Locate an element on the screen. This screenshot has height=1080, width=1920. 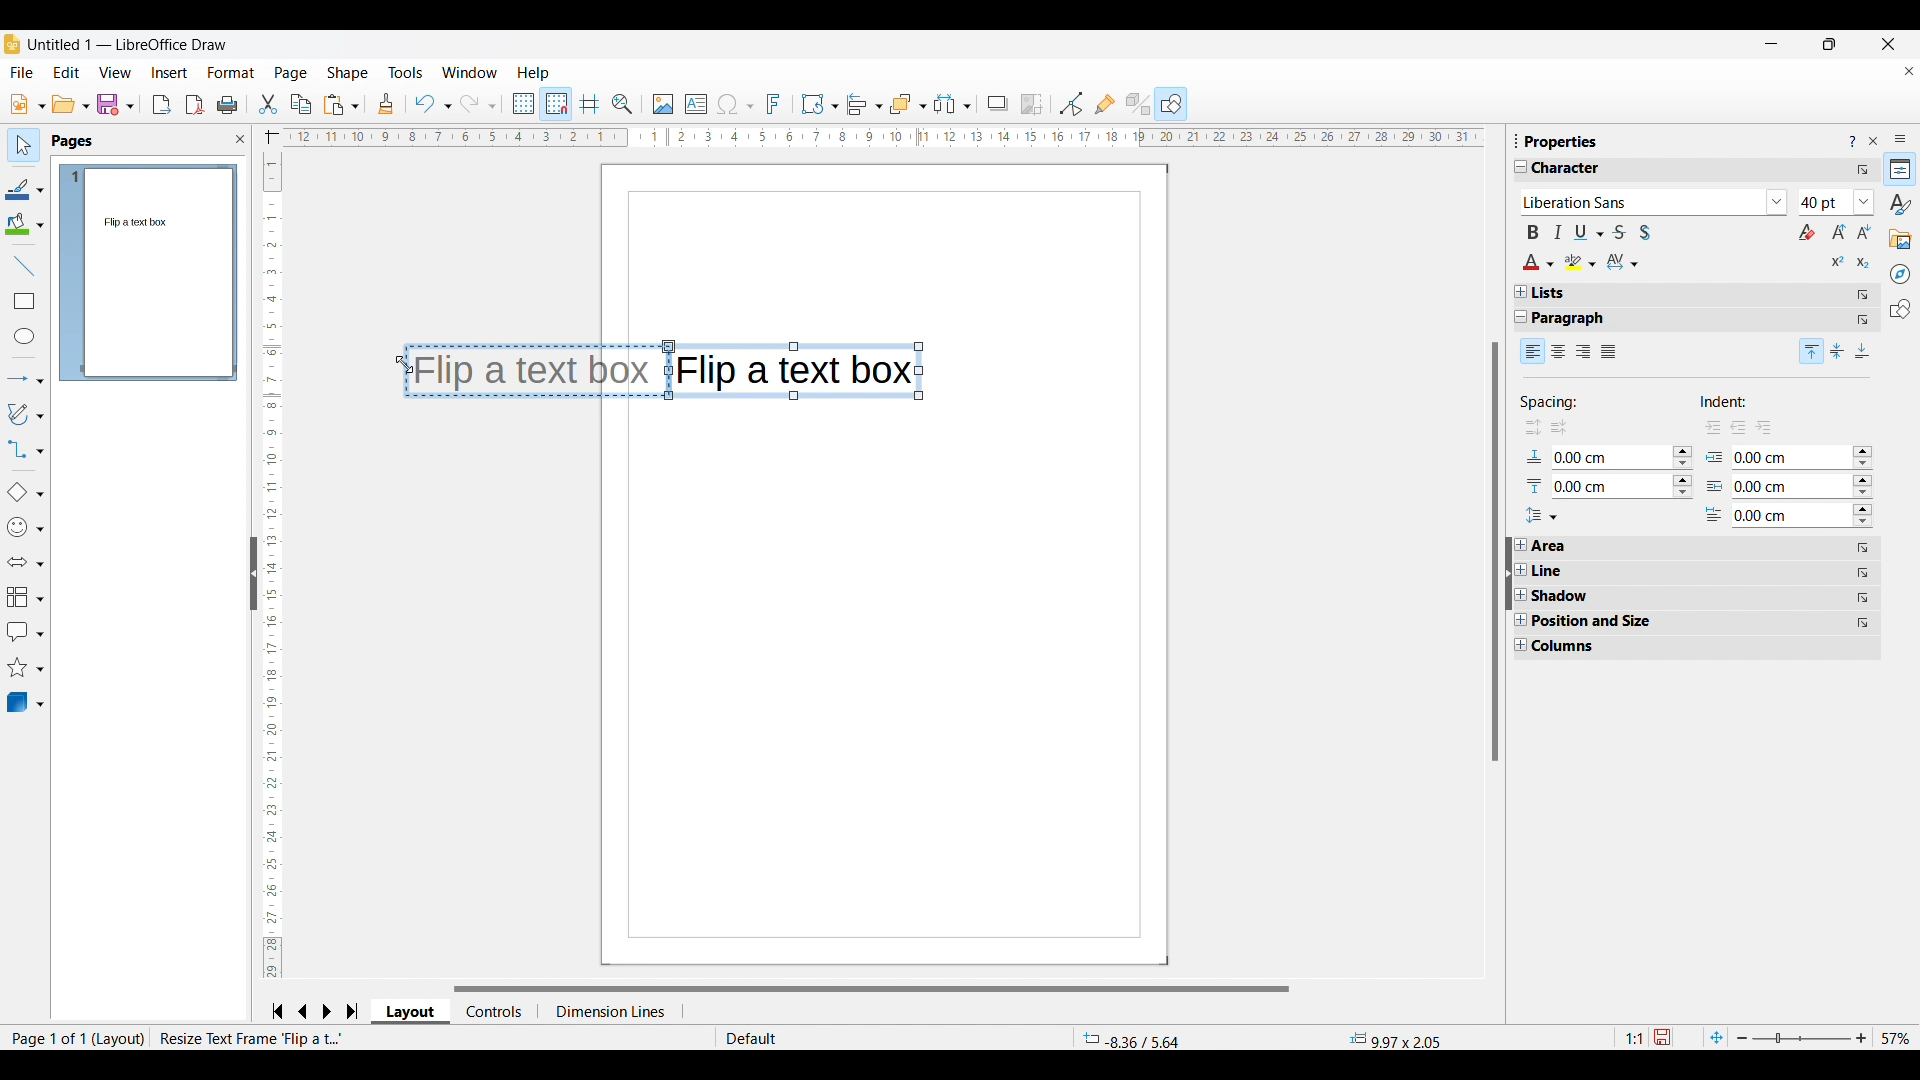
resize test frame flip a t..... is located at coordinates (253, 1038).